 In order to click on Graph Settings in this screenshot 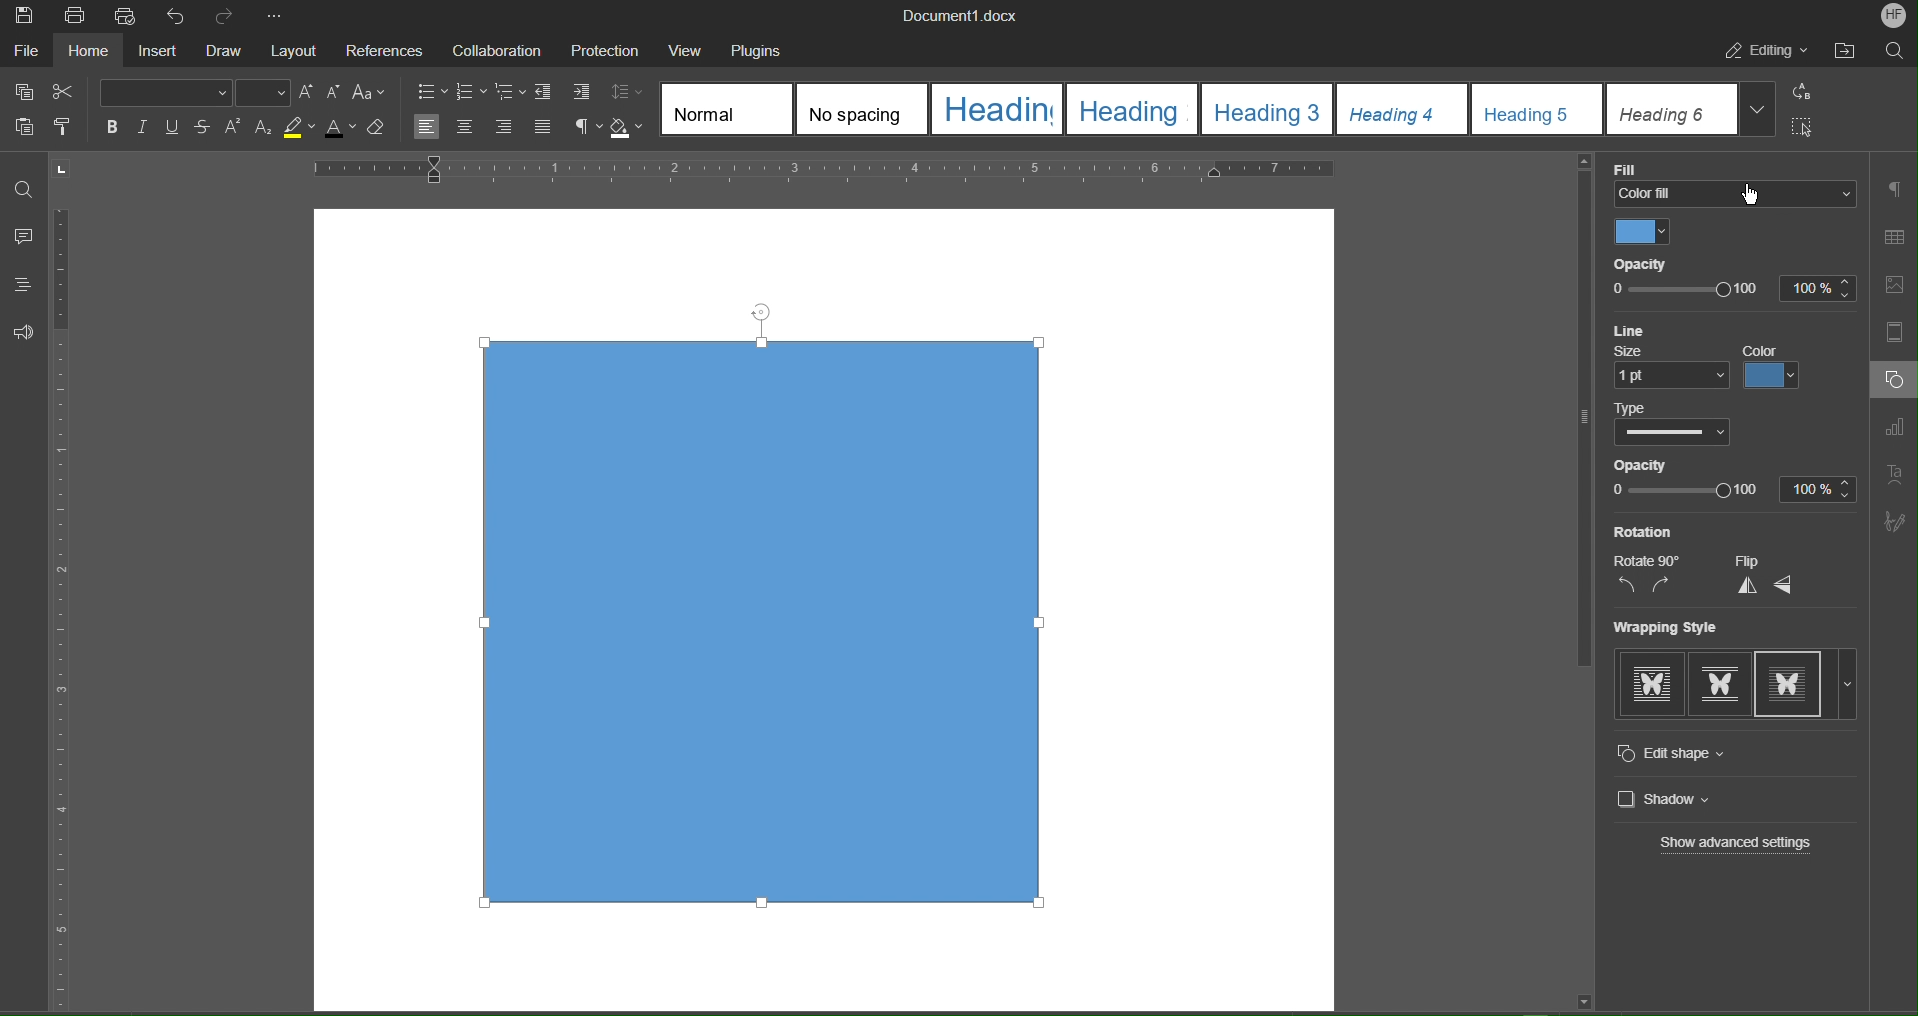, I will do `click(1899, 428)`.